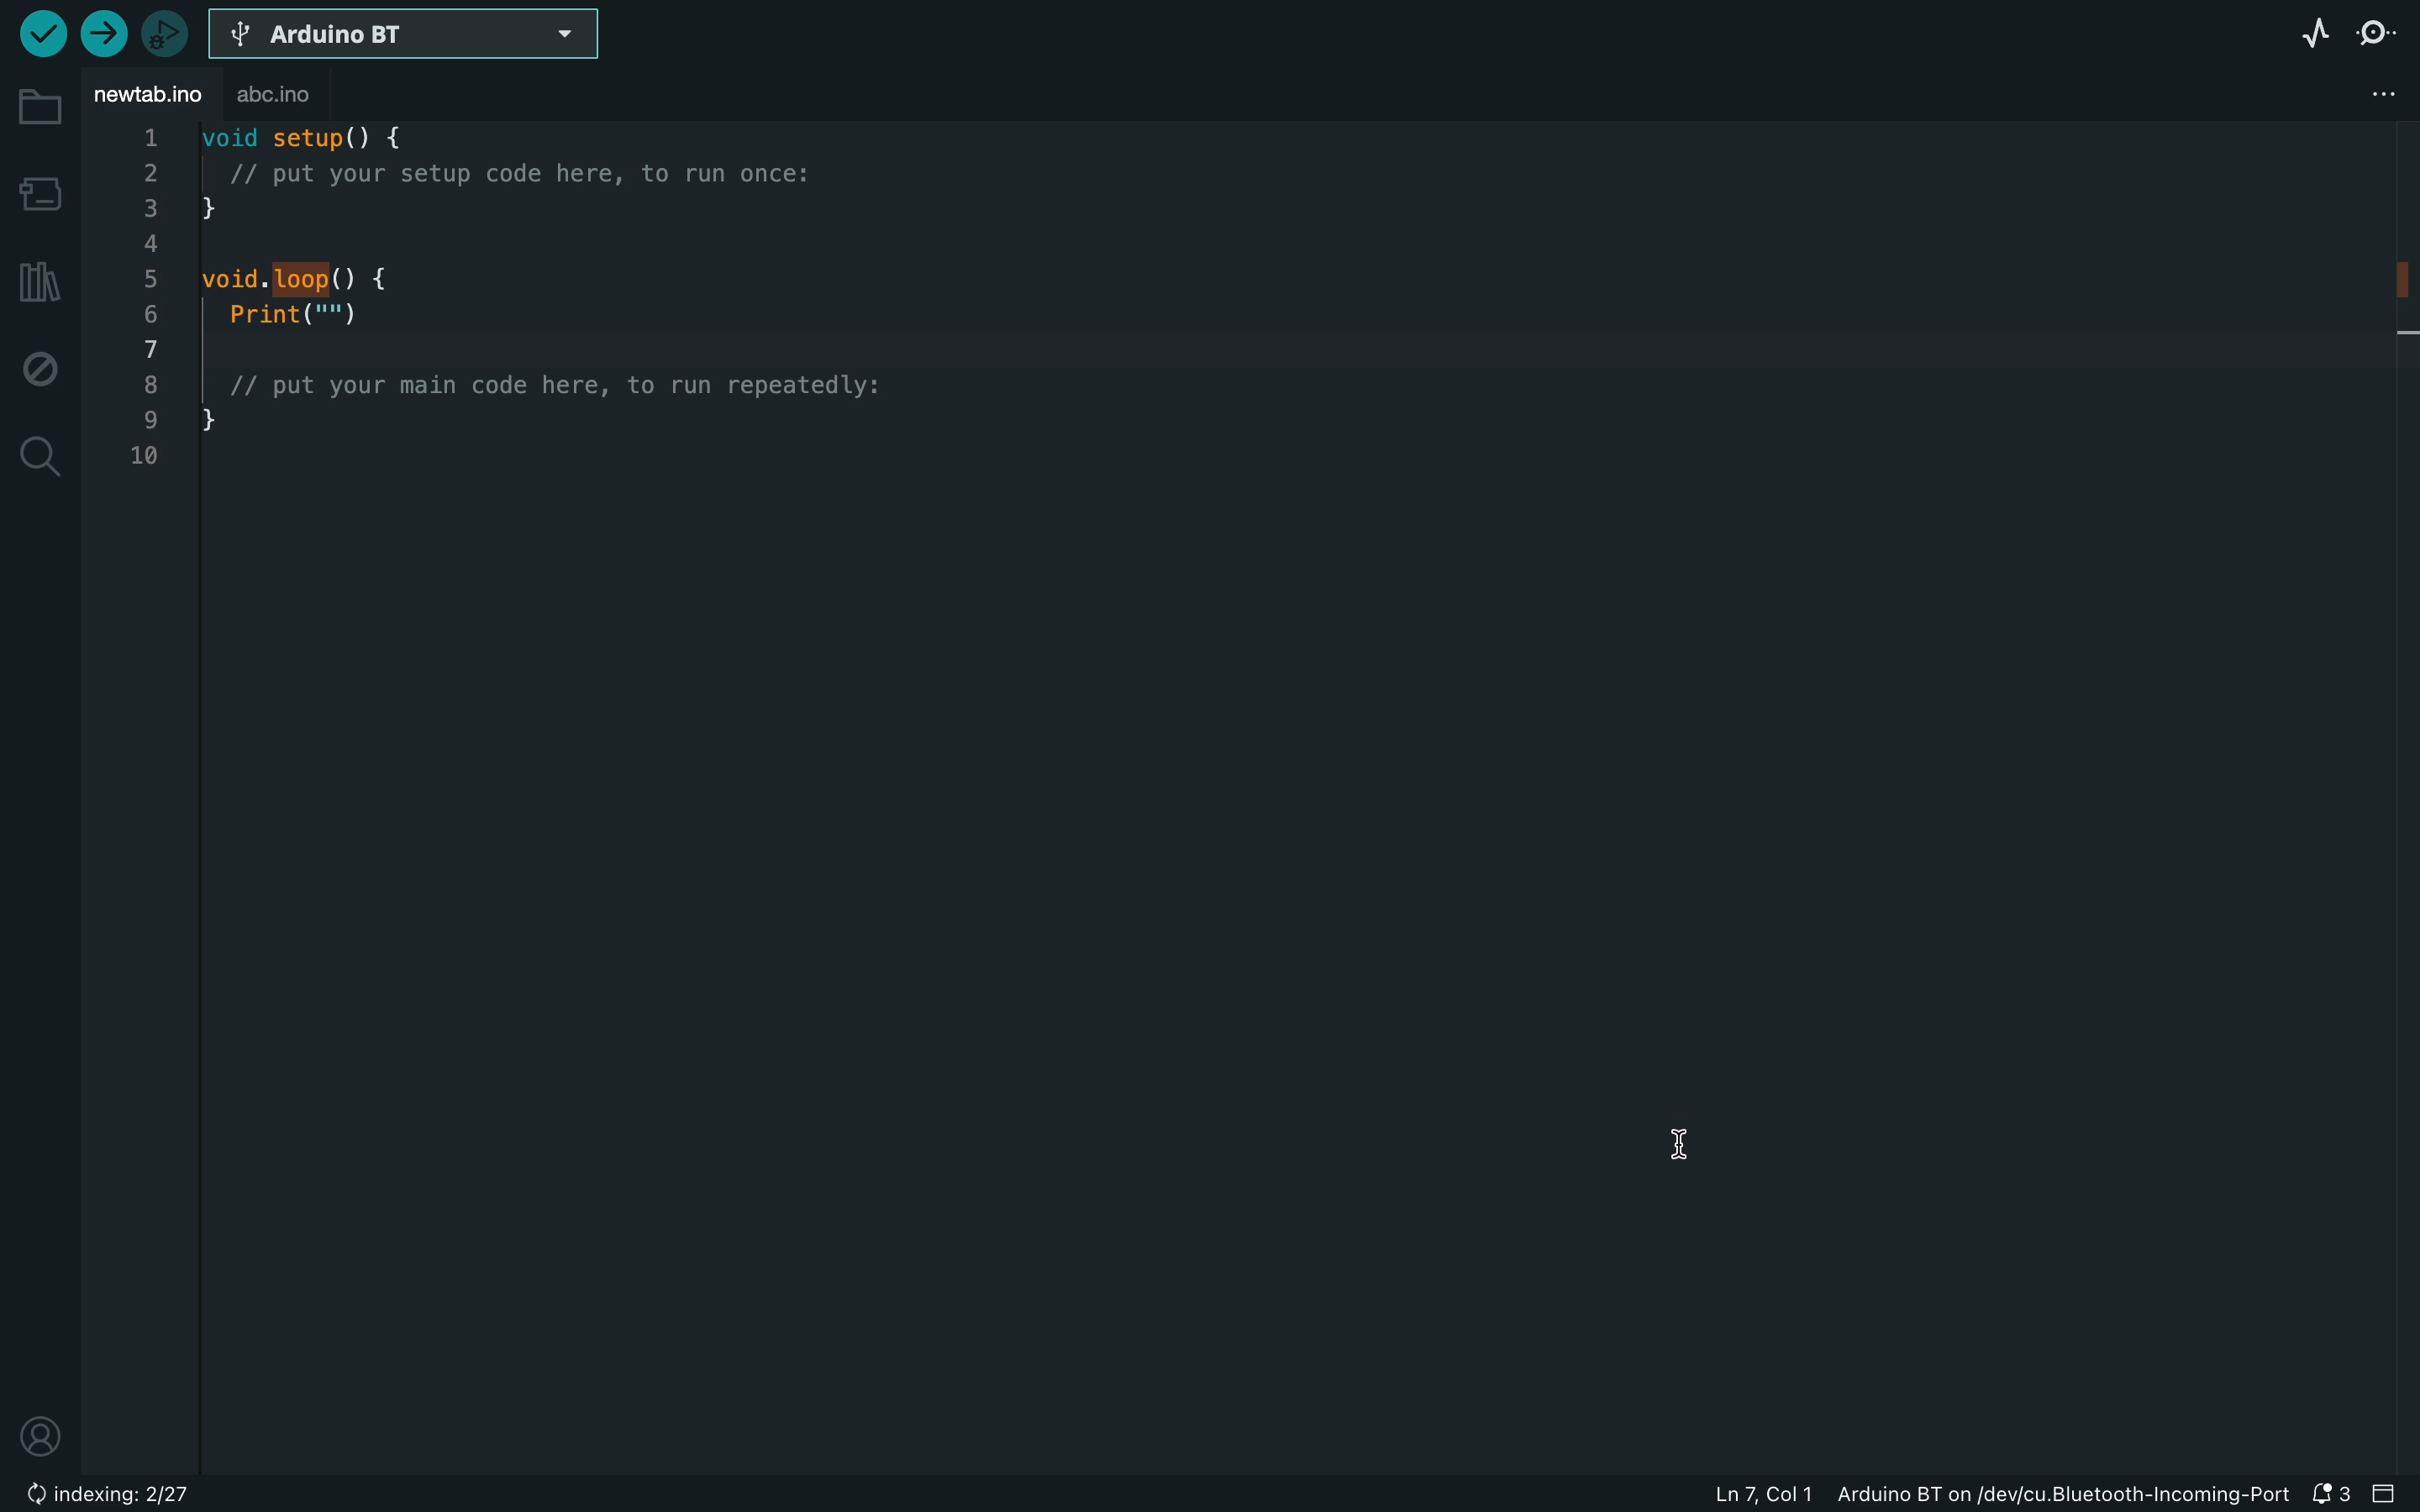 Image resolution: width=2420 pixels, height=1512 pixels. Describe the element at coordinates (2385, 37) in the screenshot. I see `serial monitor` at that location.